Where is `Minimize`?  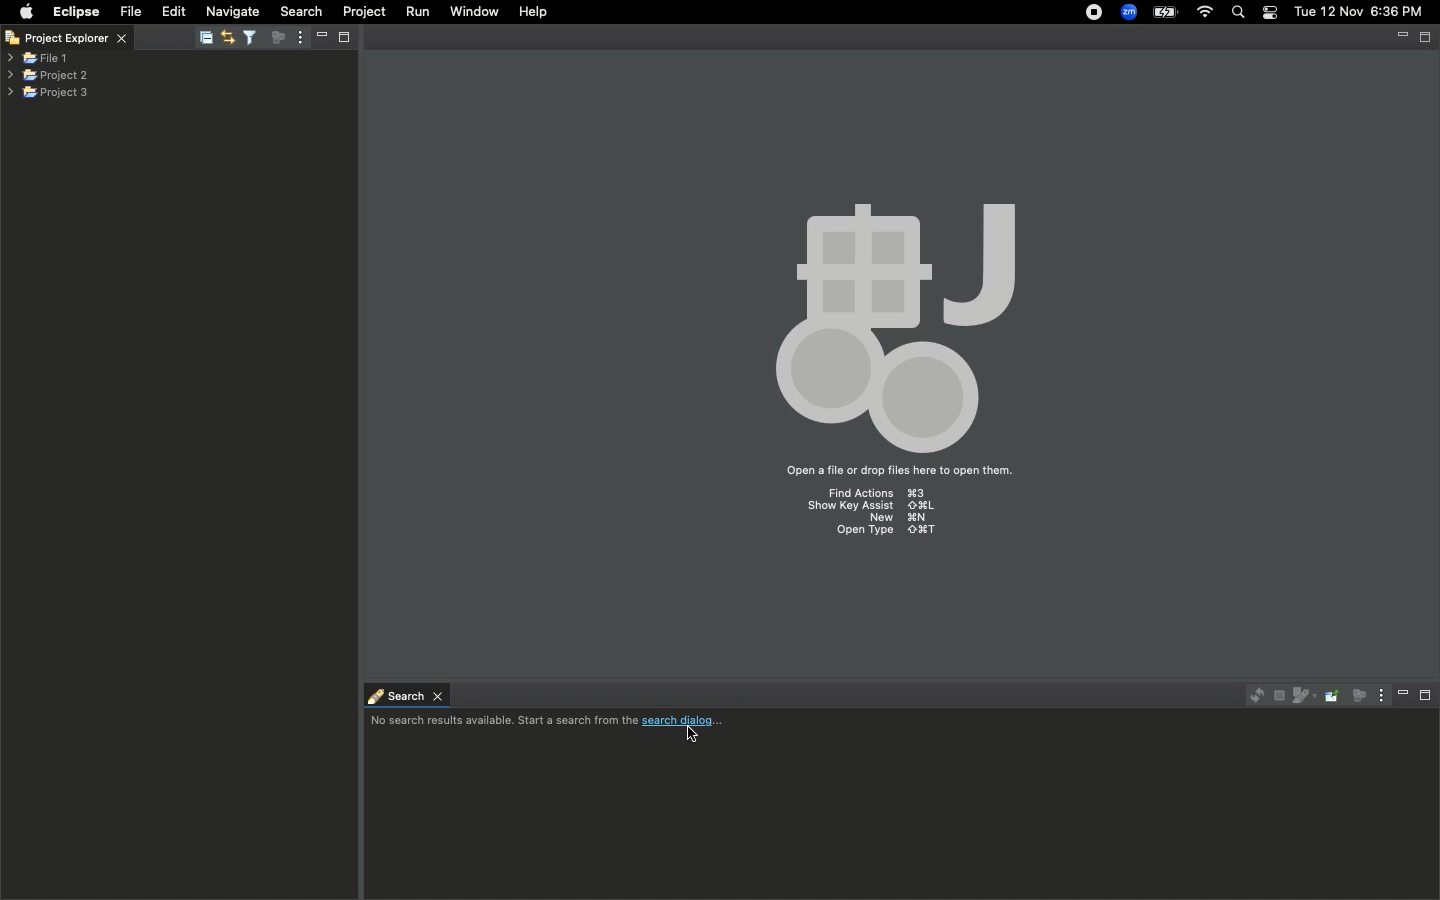
Minimize is located at coordinates (1403, 694).